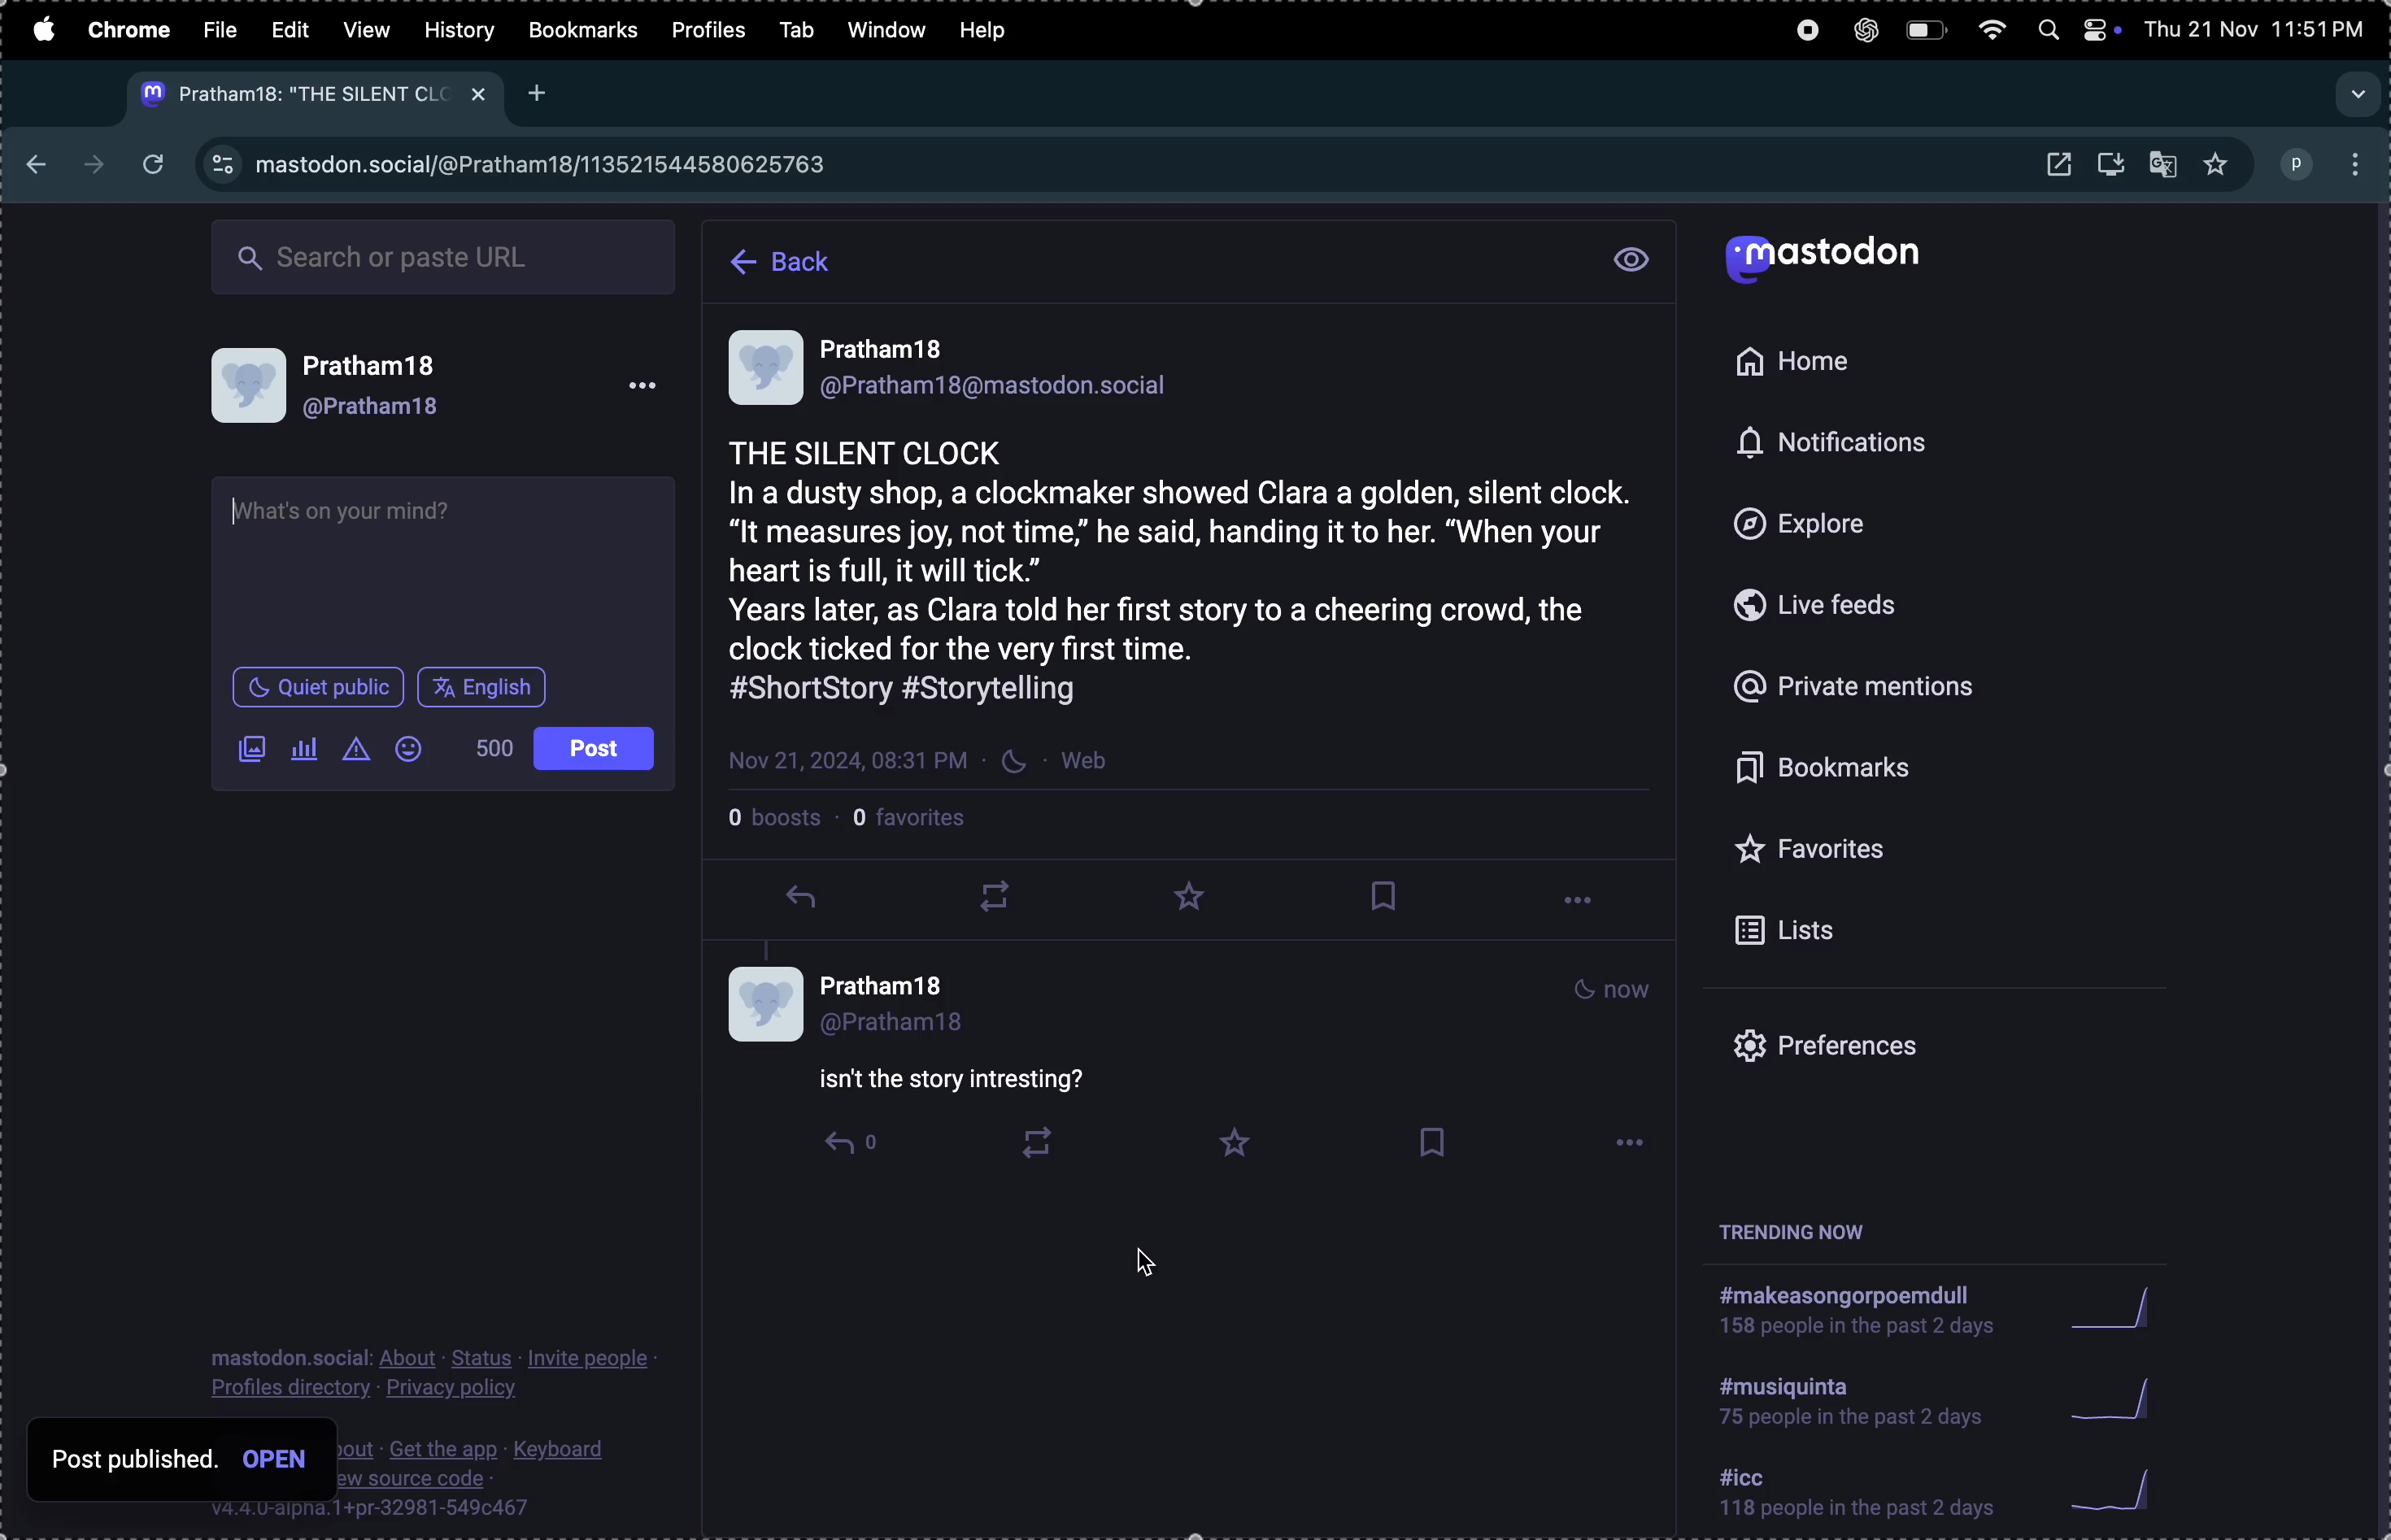  I want to click on download, so click(2115, 167).